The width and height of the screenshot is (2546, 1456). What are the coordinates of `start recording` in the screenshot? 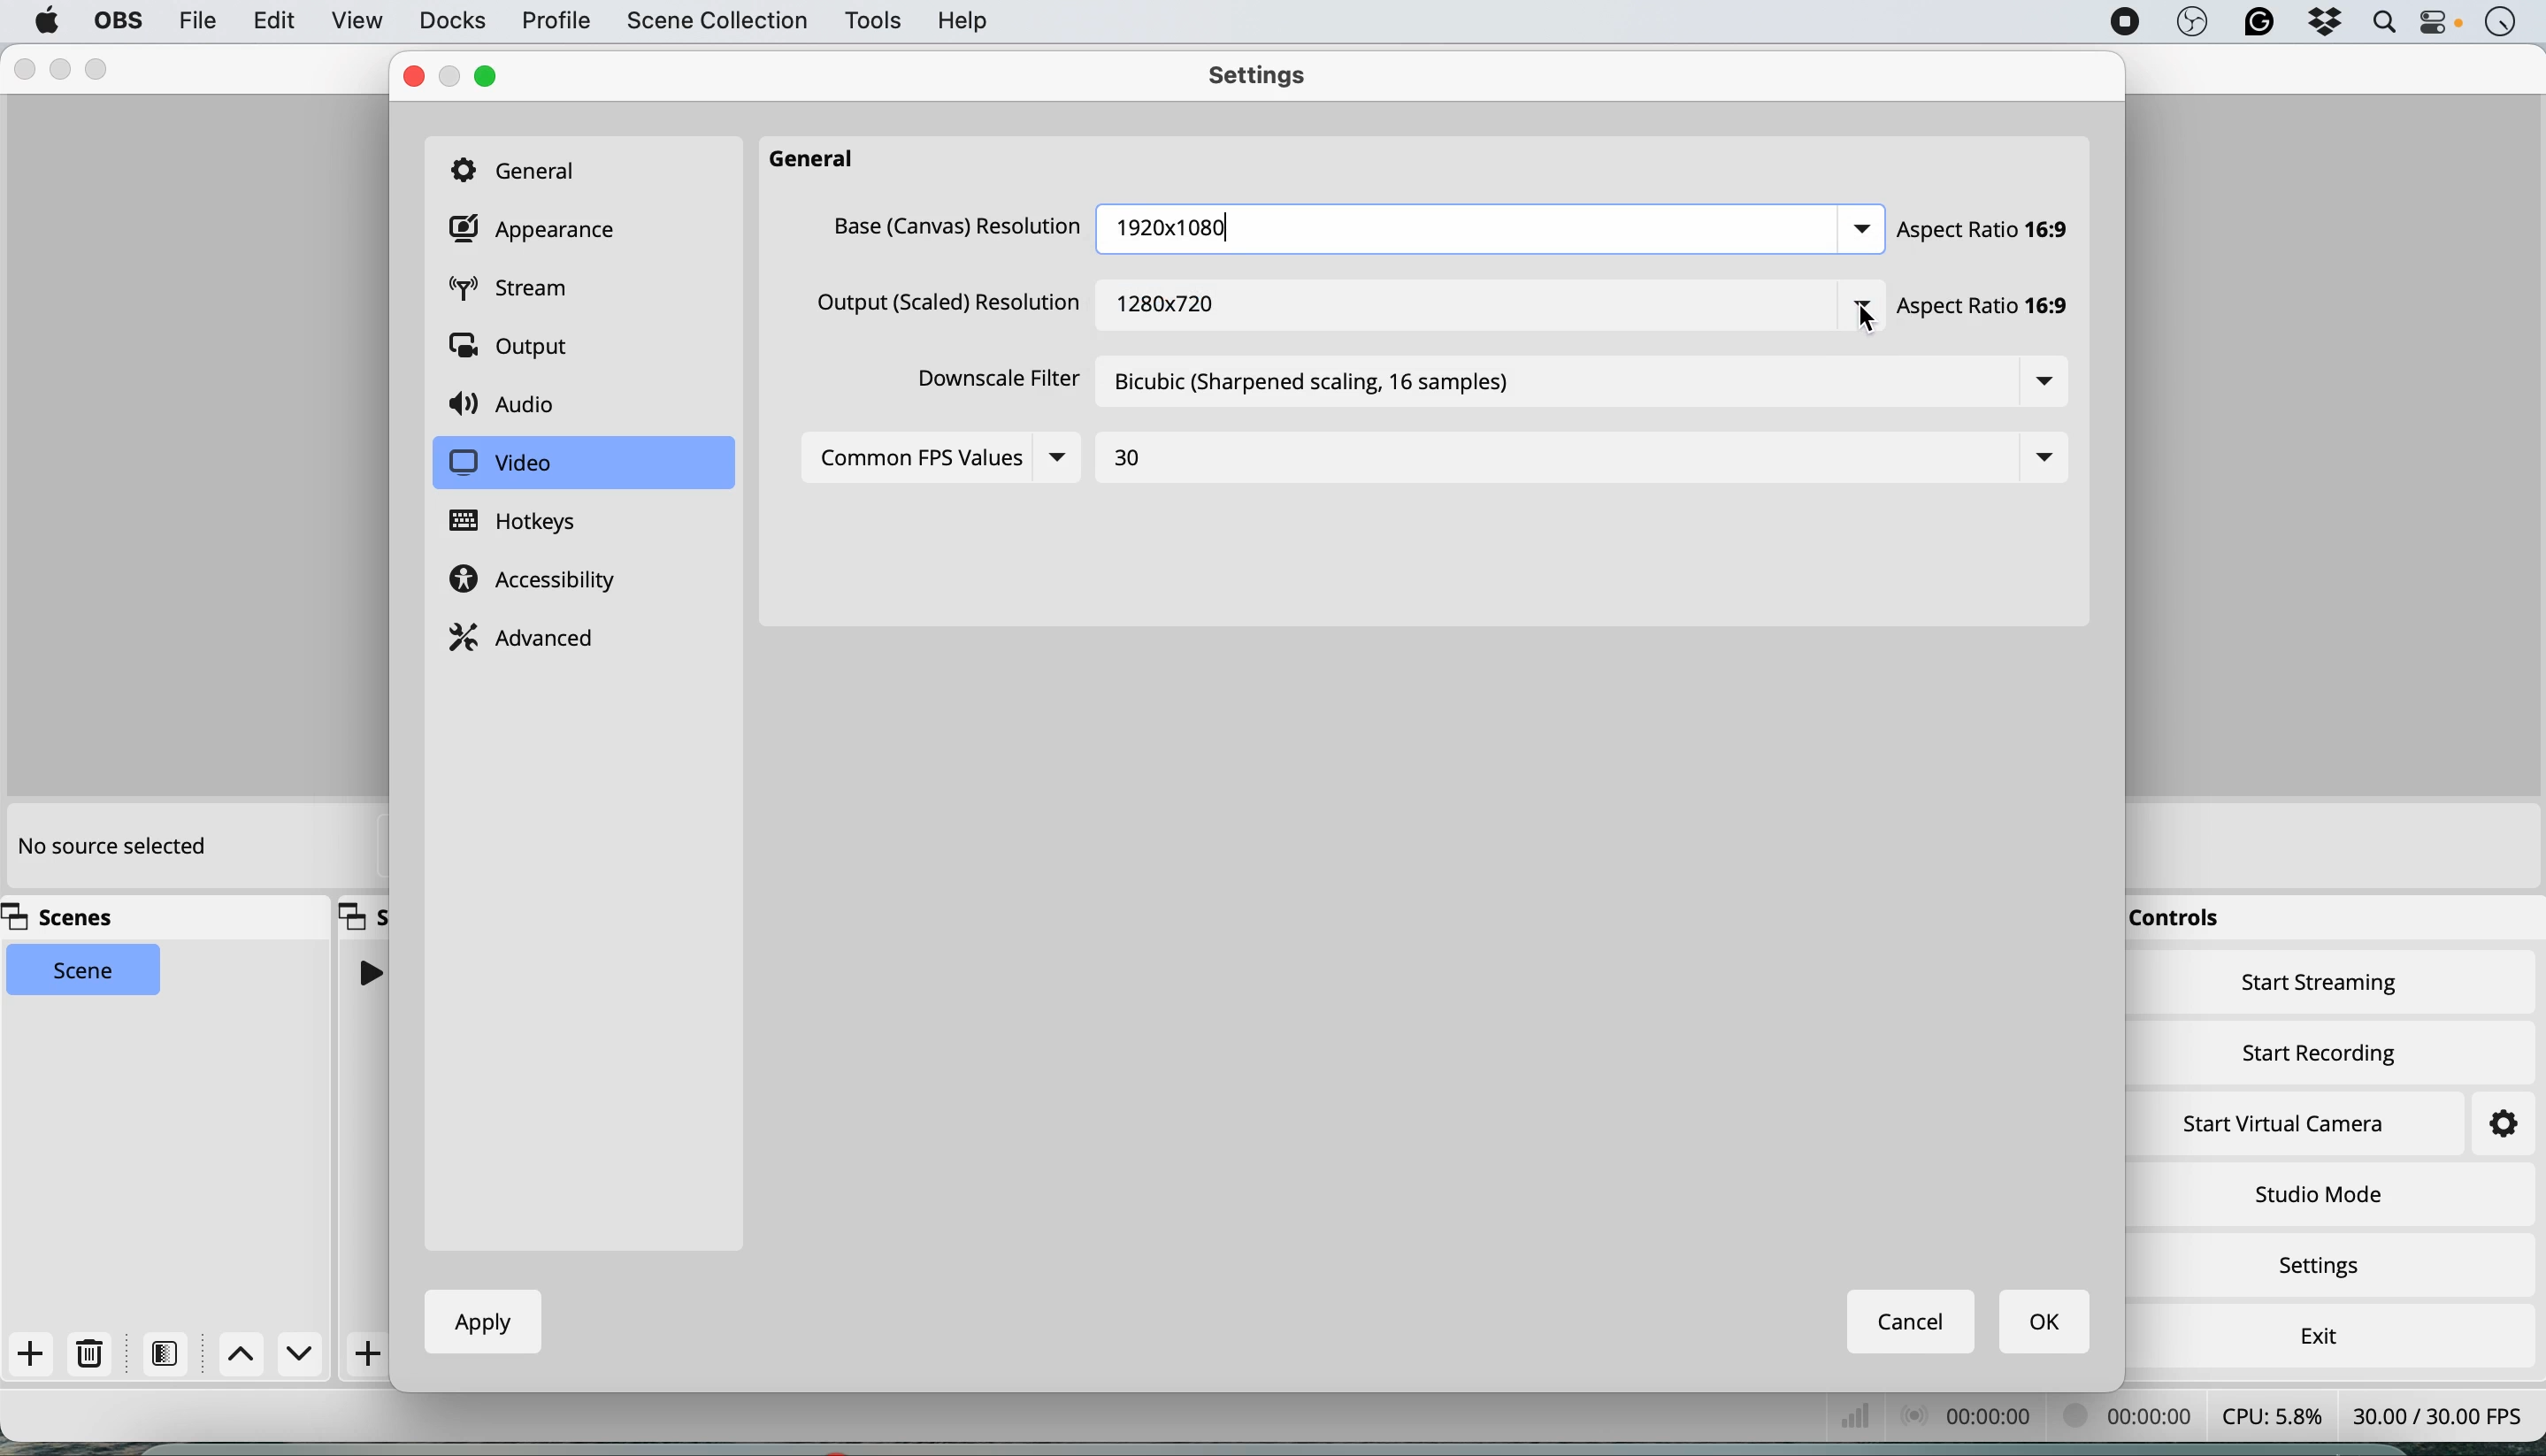 It's located at (2321, 1049).